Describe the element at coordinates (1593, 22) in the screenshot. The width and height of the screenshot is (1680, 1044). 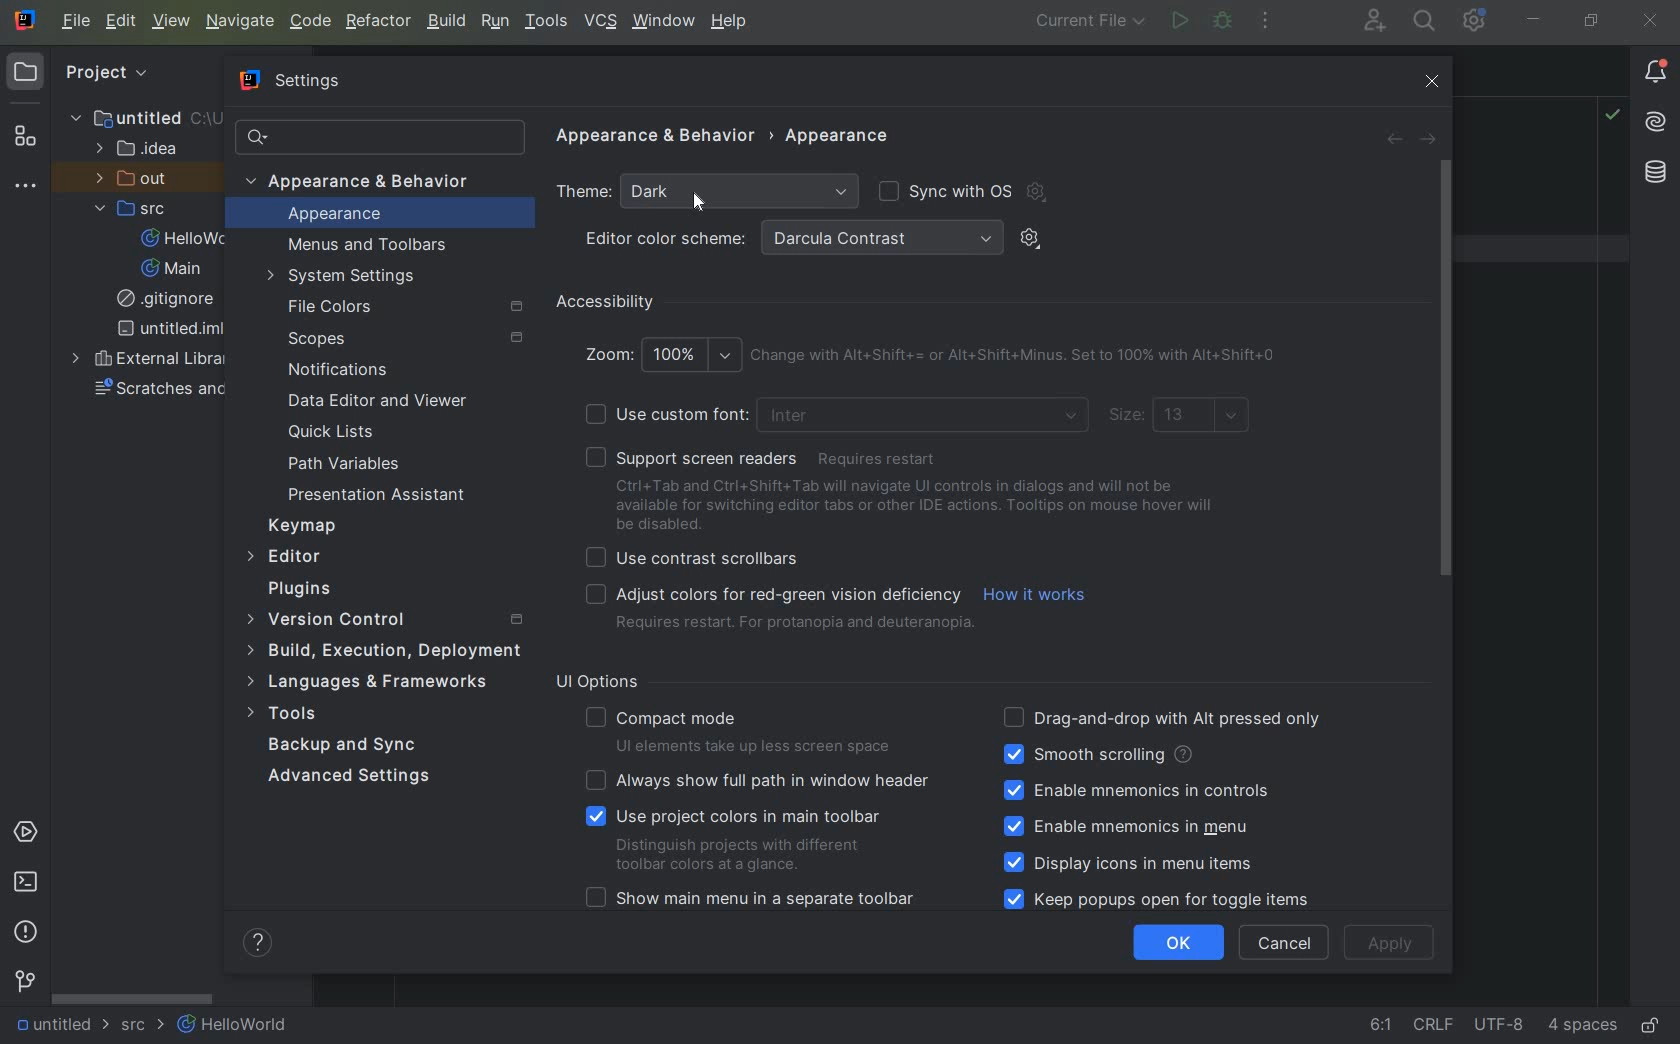
I see `restore` at that location.